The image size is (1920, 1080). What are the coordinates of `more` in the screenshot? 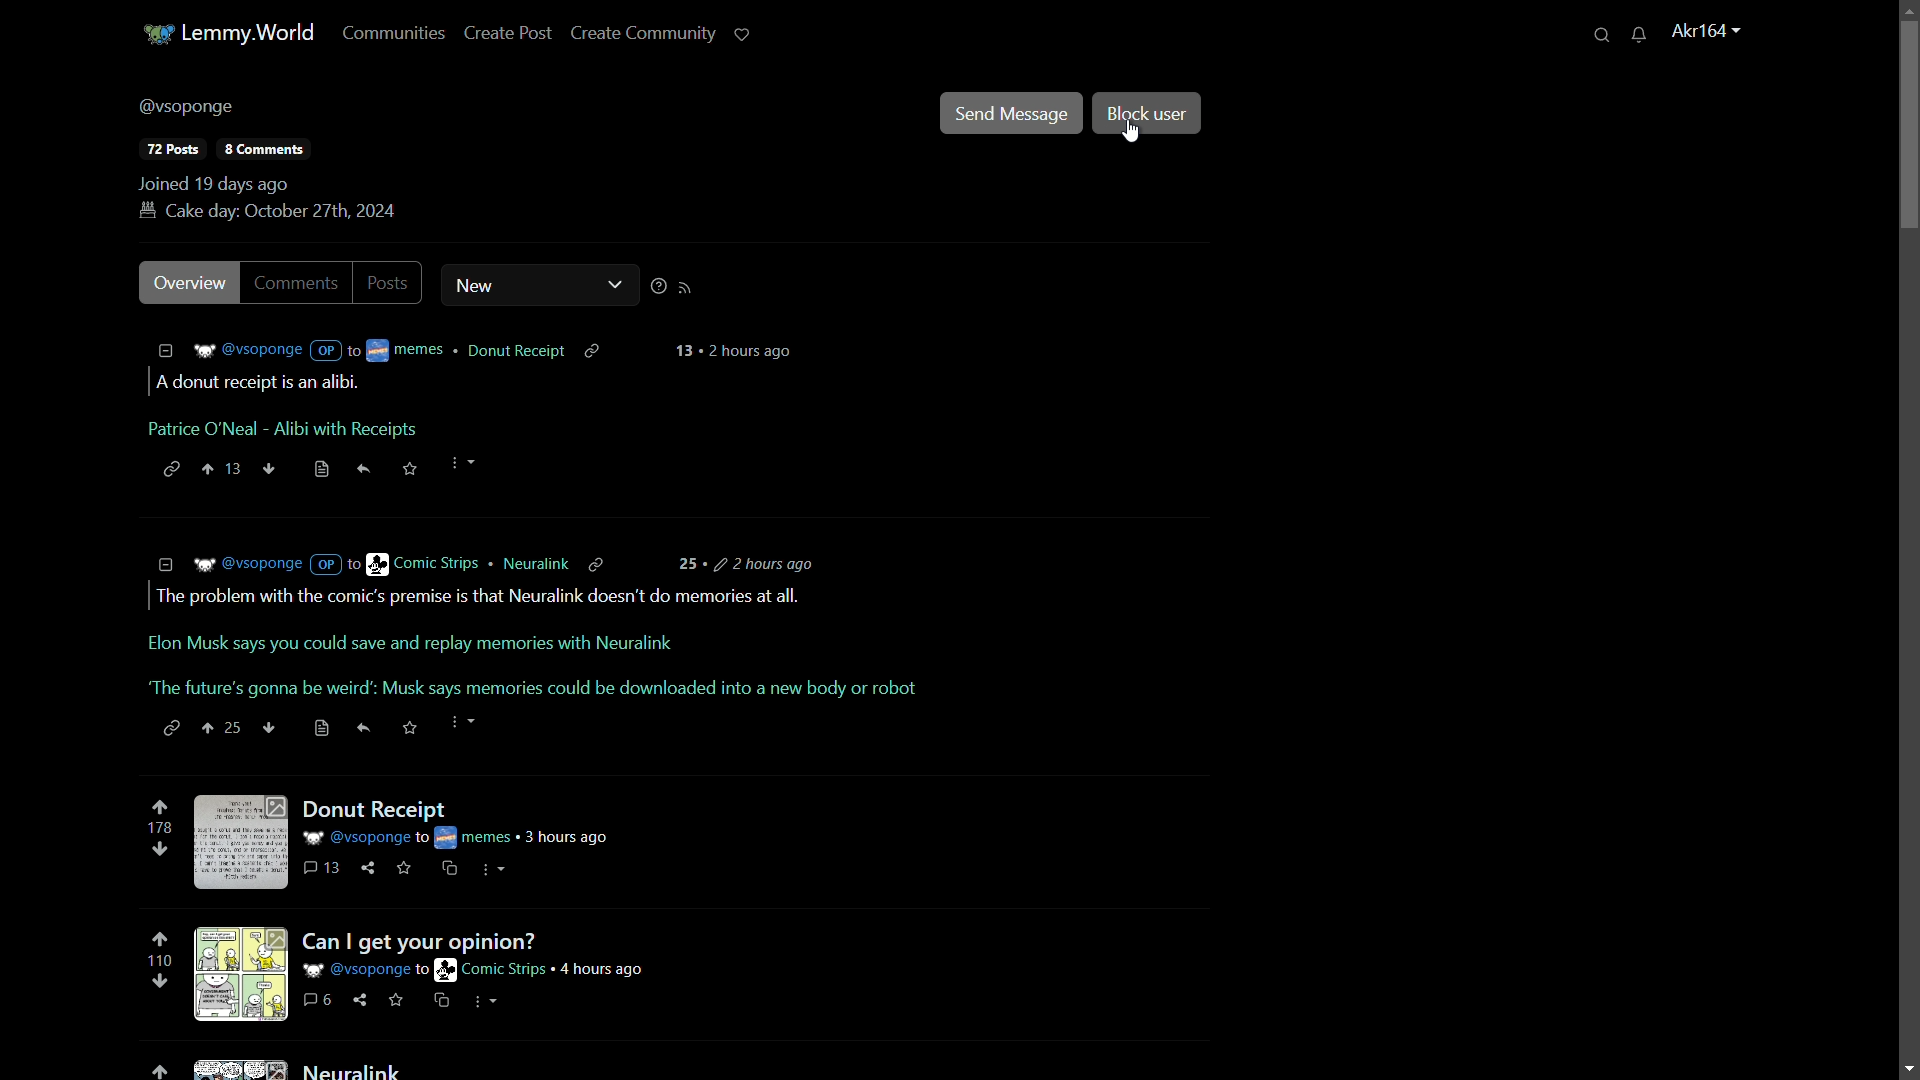 It's located at (464, 725).